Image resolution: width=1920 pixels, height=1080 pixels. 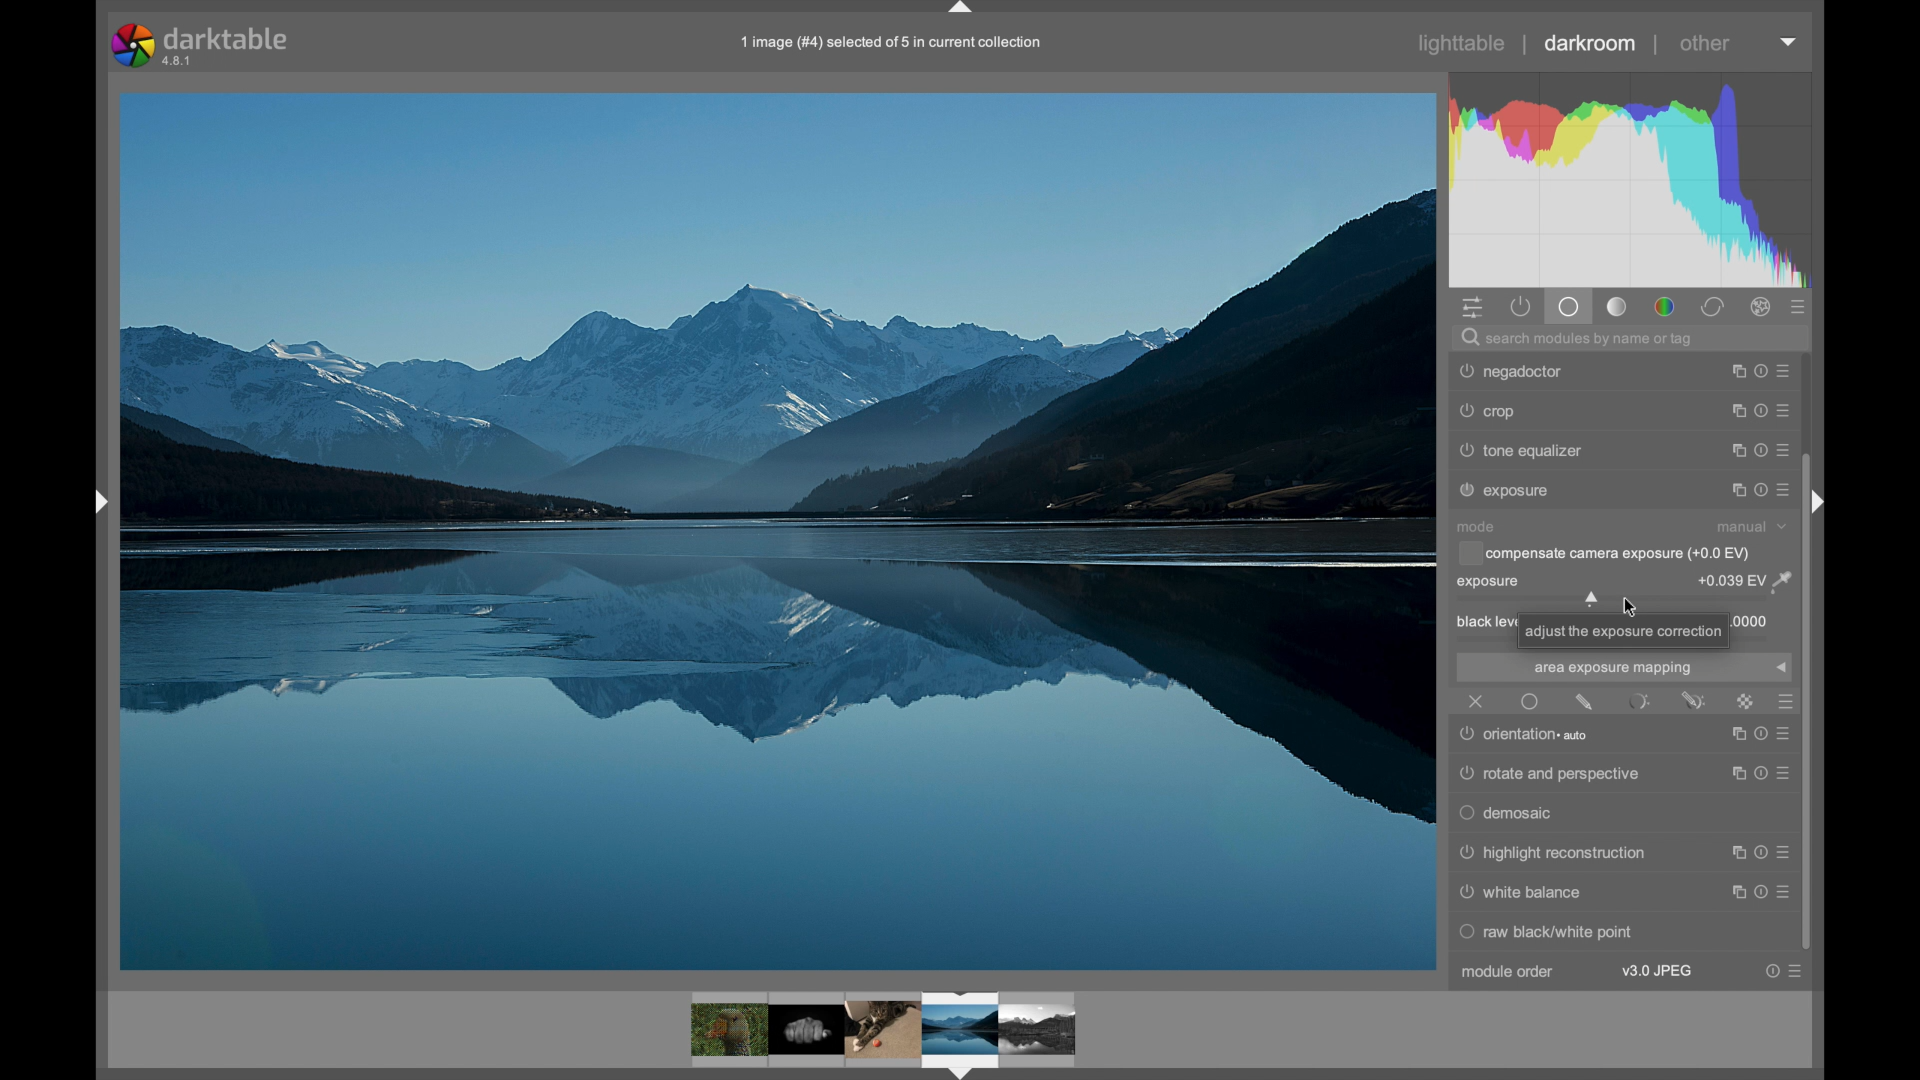 What do you see at coordinates (1604, 553) in the screenshot?
I see `checkbox` at bounding box center [1604, 553].